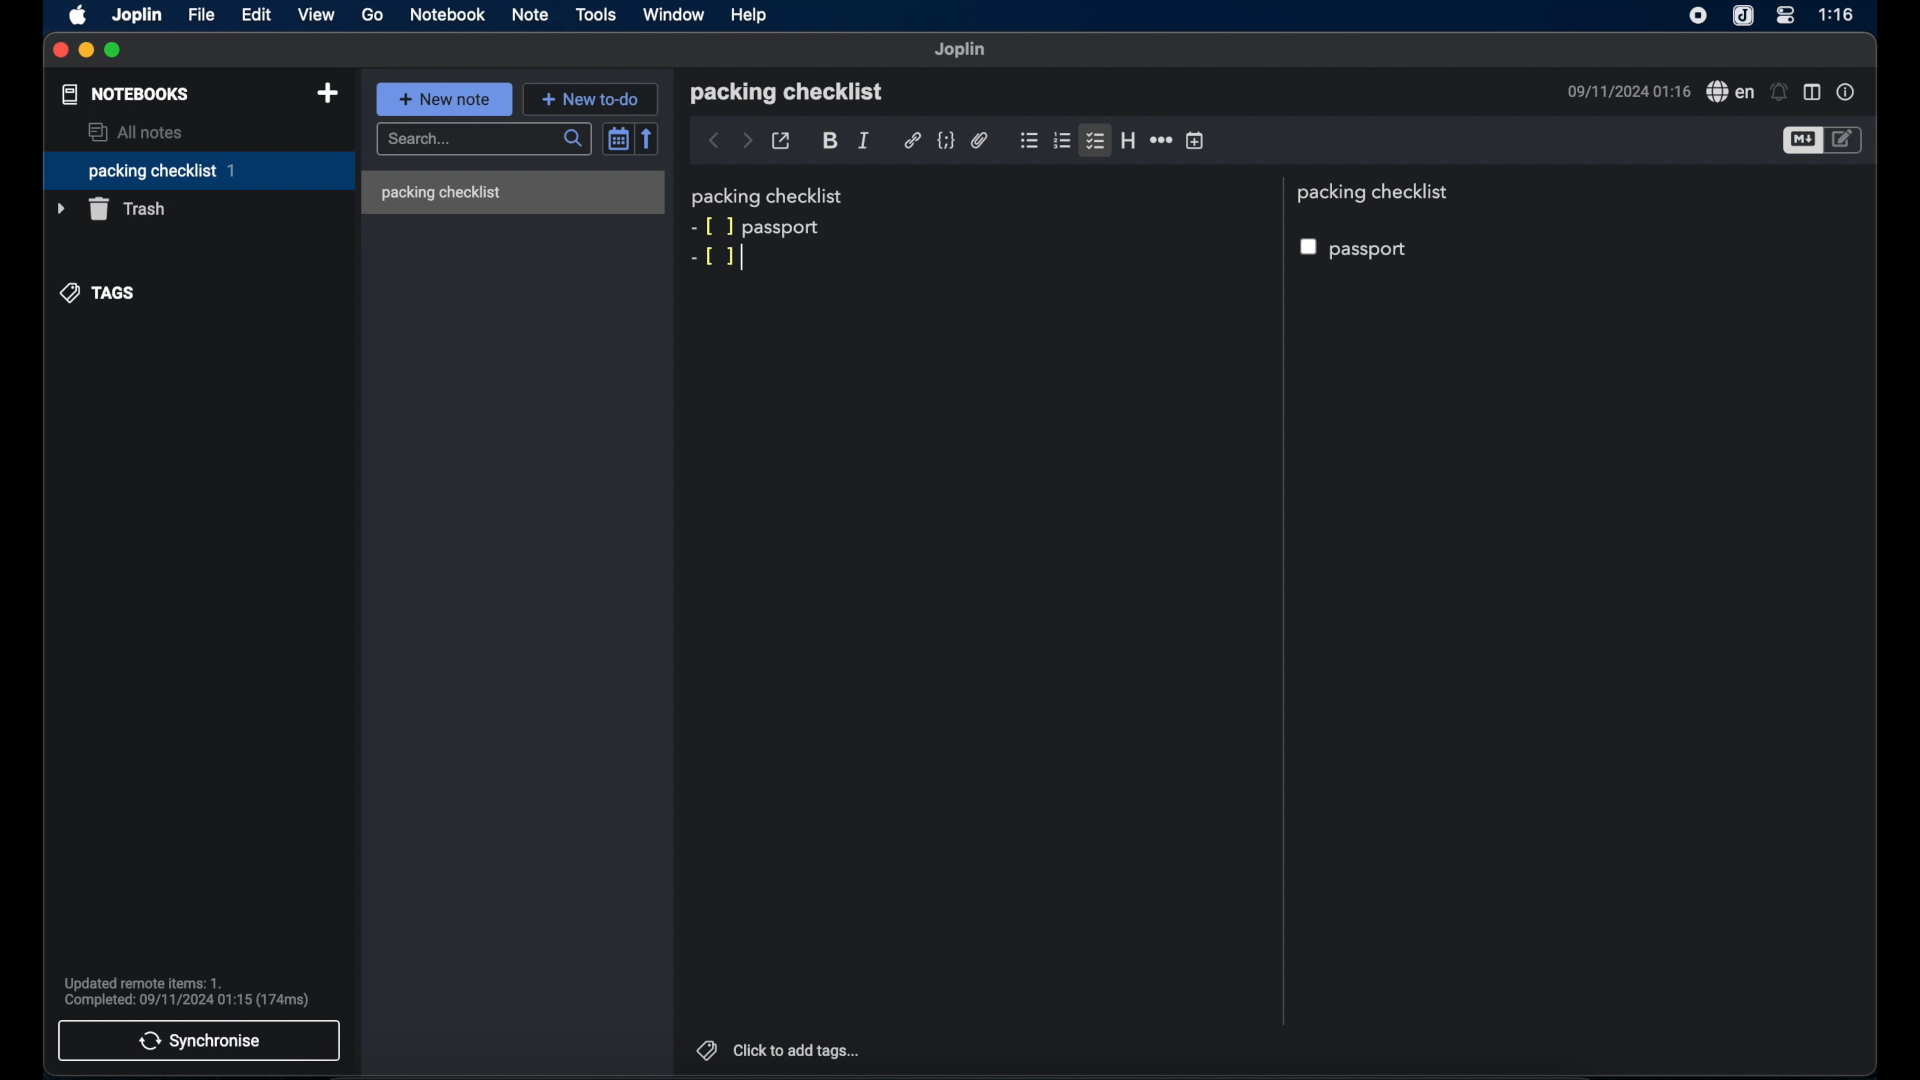 The image size is (1920, 1080). I want to click on set alarm, so click(1779, 91).